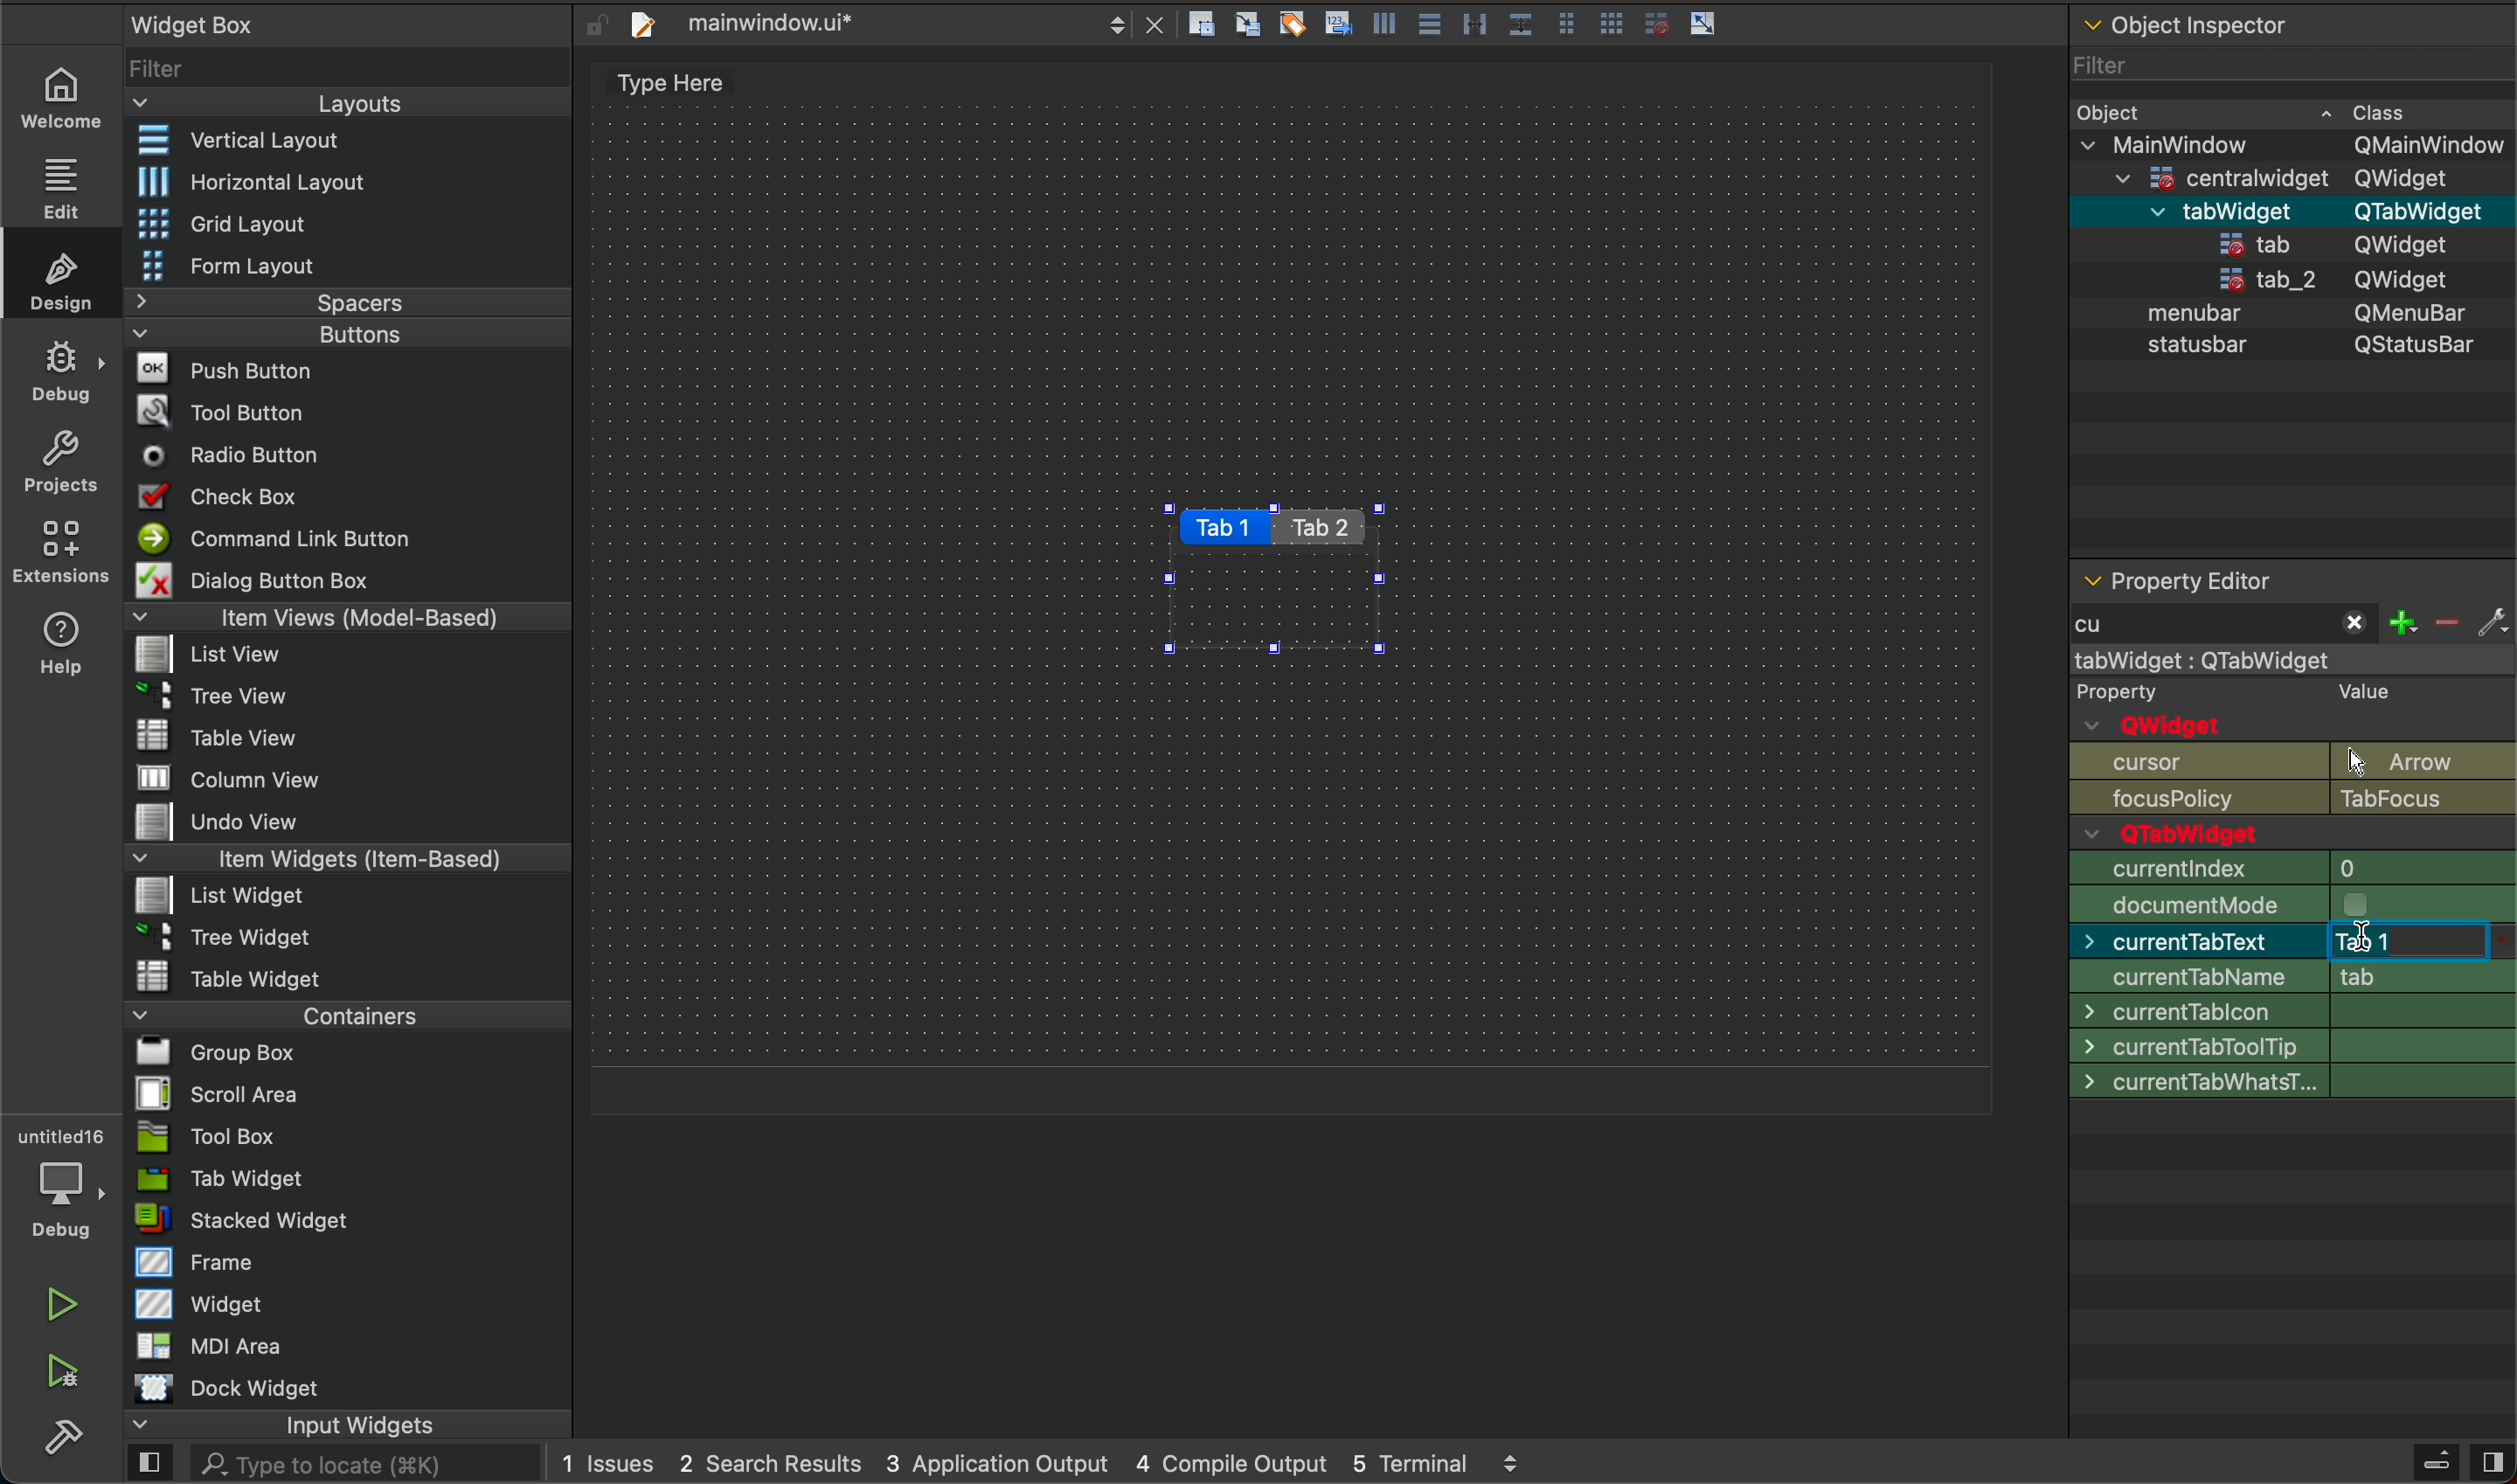 This screenshot has height=1484, width=2517. Describe the element at coordinates (210, 895) in the screenshot. I see `List widget` at that location.